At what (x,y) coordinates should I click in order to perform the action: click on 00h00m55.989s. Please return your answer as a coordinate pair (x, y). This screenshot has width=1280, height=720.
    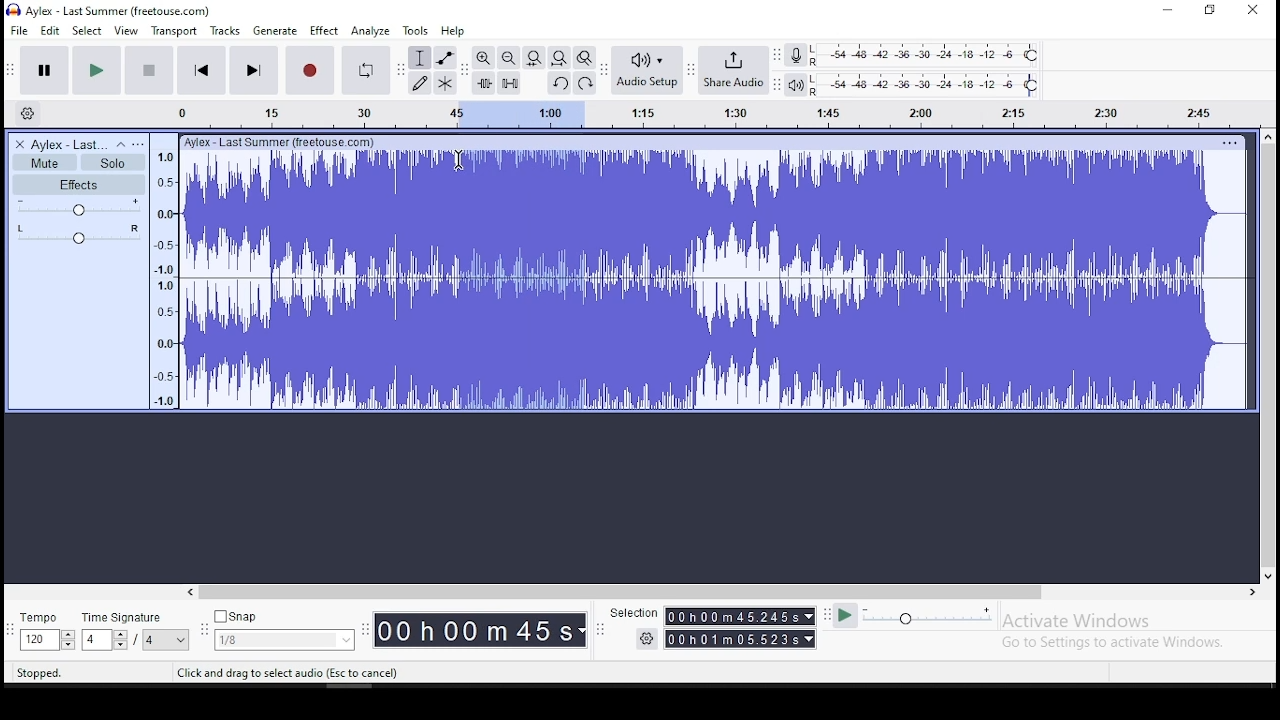
    Looking at the image, I should click on (741, 616).